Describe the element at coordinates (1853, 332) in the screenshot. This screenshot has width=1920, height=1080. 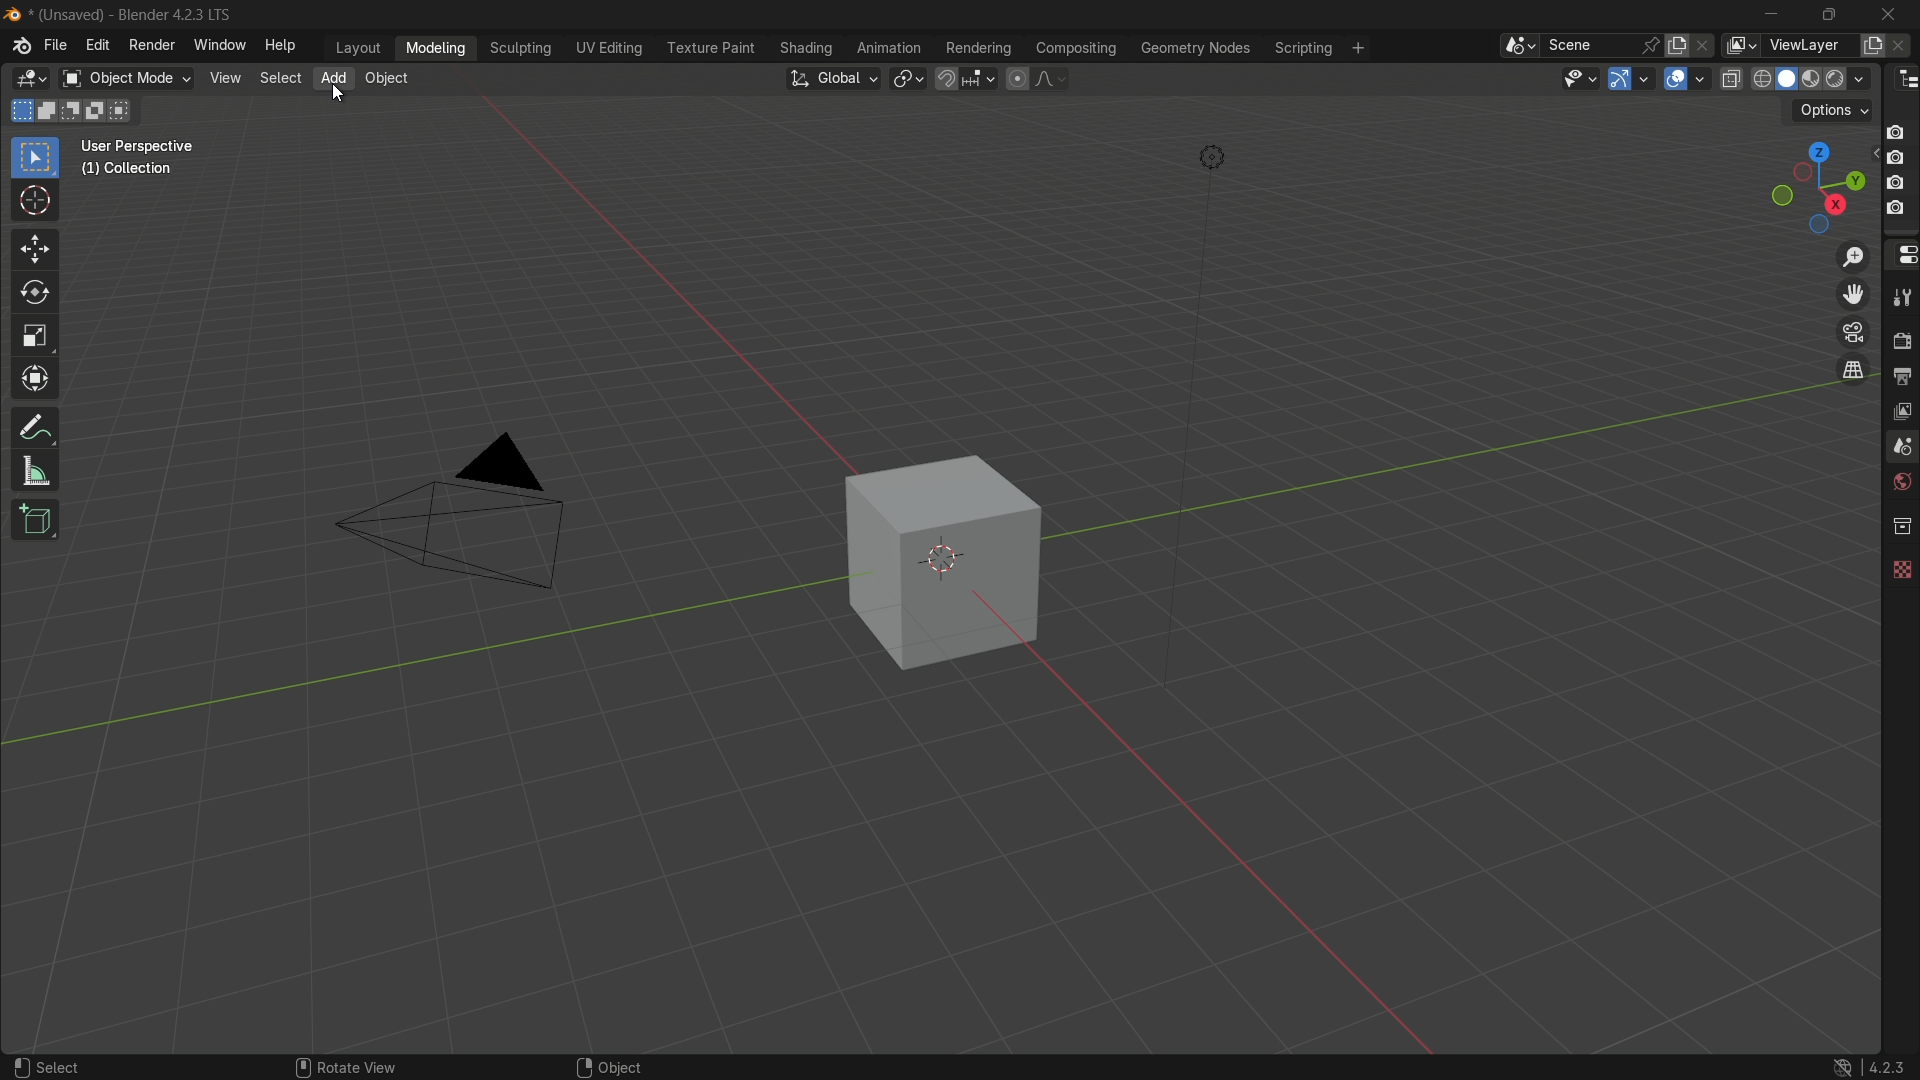
I see `toggle the camera view` at that location.